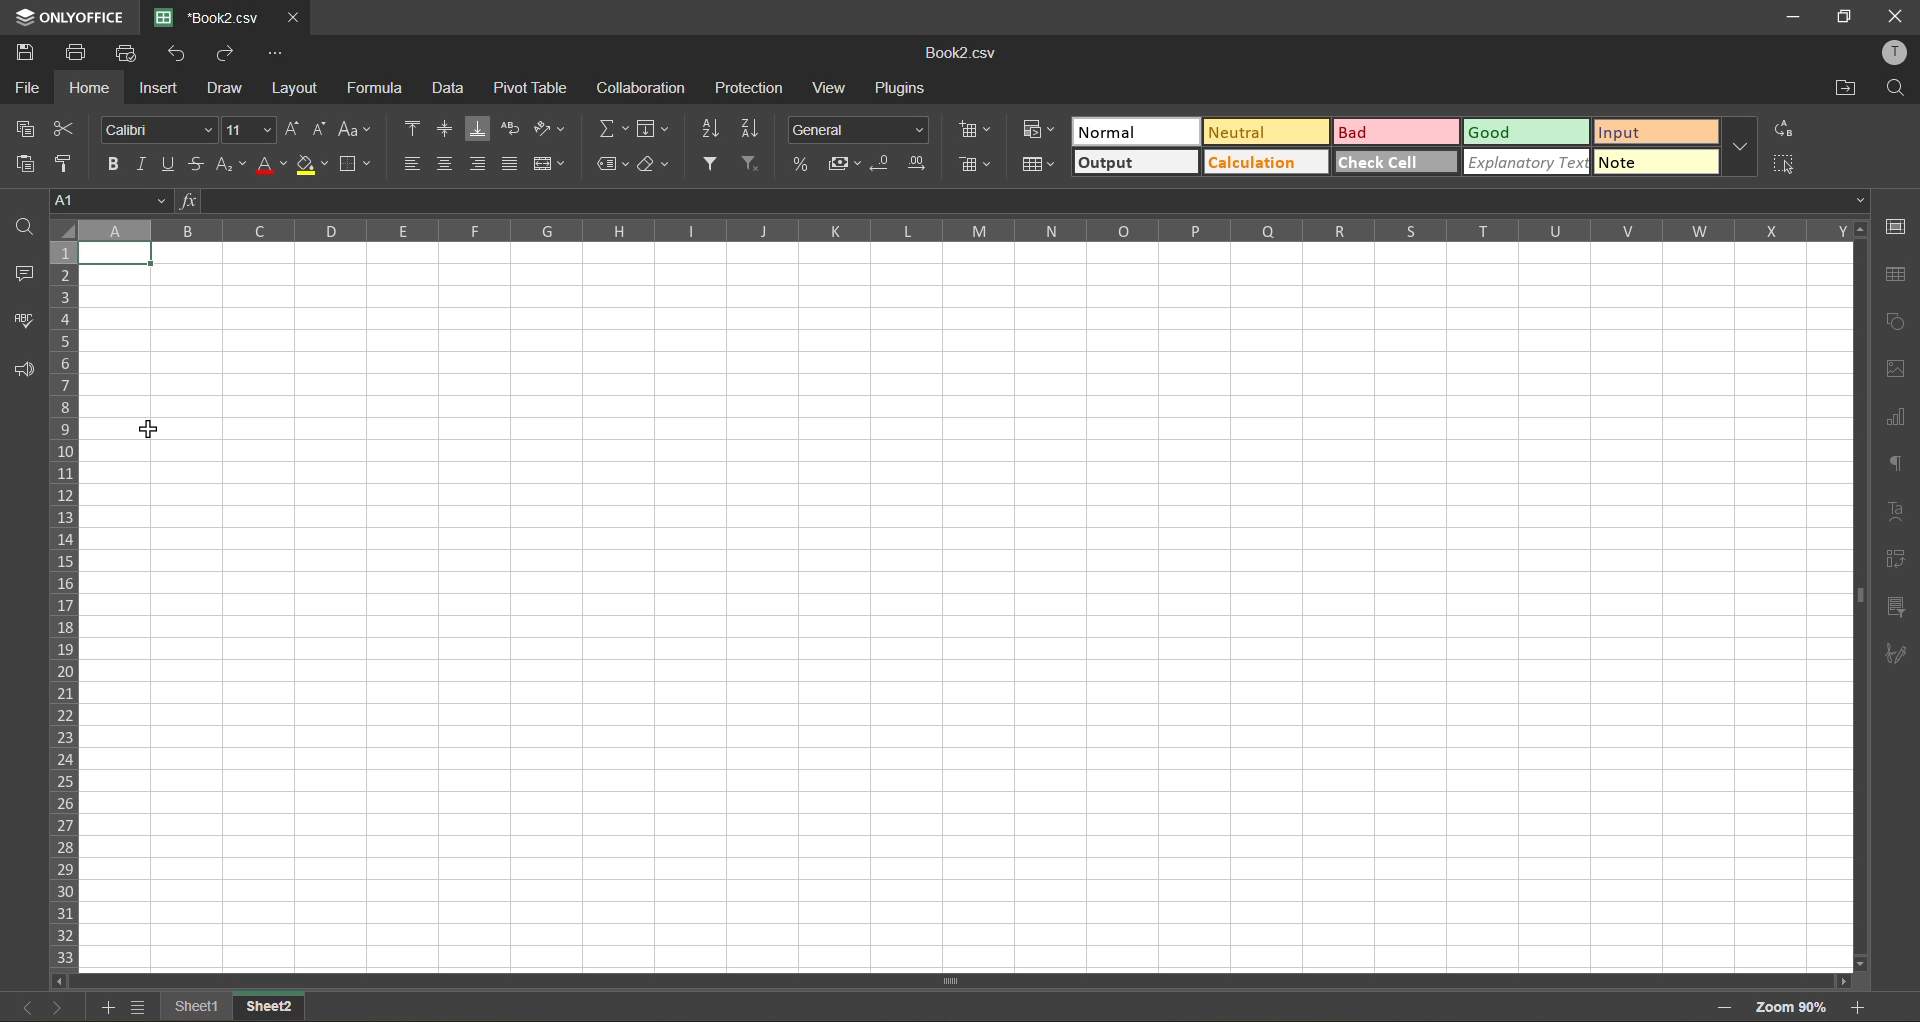  What do you see at coordinates (72, 128) in the screenshot?
I see `cut` at bounding box center [72, 128].